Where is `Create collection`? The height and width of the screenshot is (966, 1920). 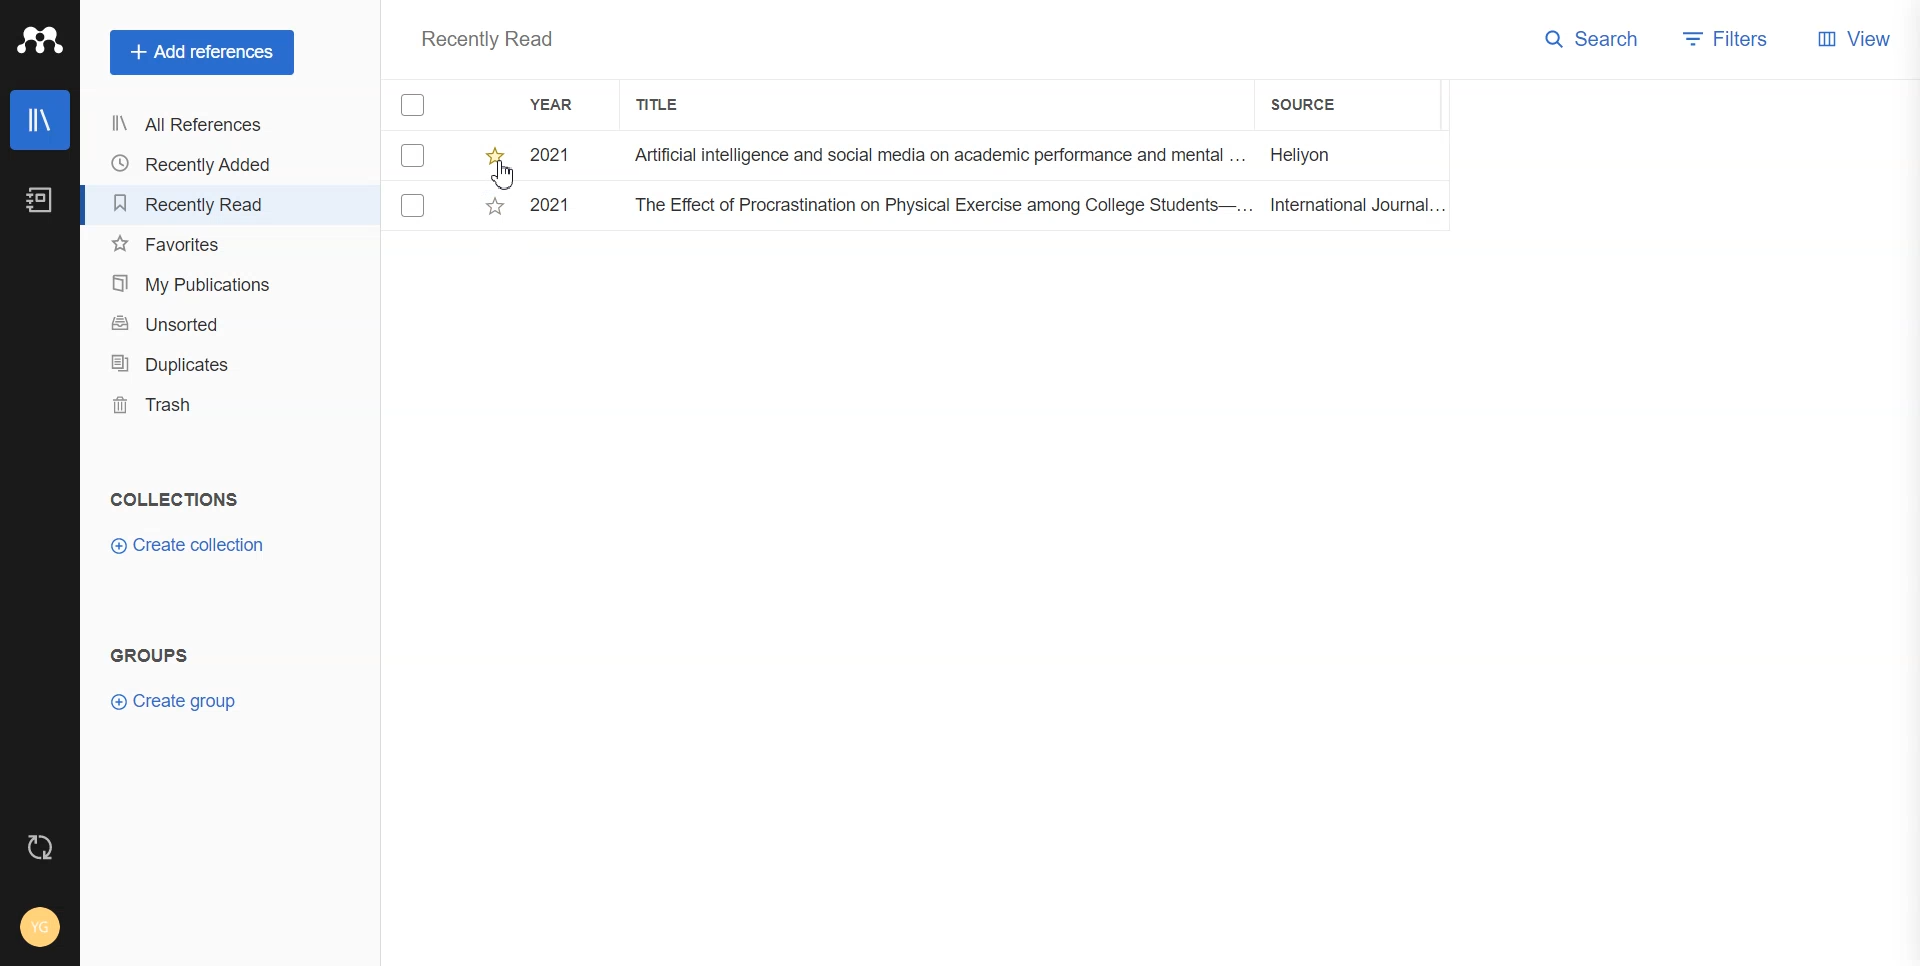
Create collection is located at coordinates (188, 546).